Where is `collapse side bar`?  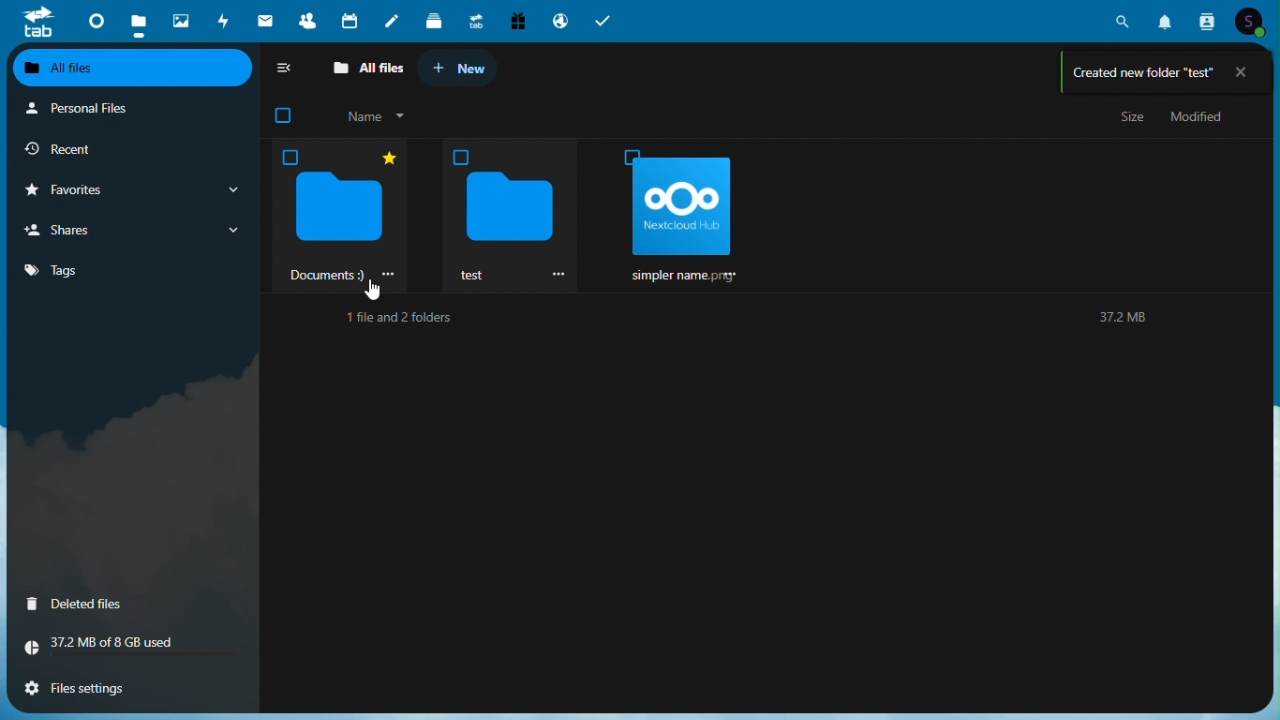
collapse side bar is located at coordinates (287, 65).